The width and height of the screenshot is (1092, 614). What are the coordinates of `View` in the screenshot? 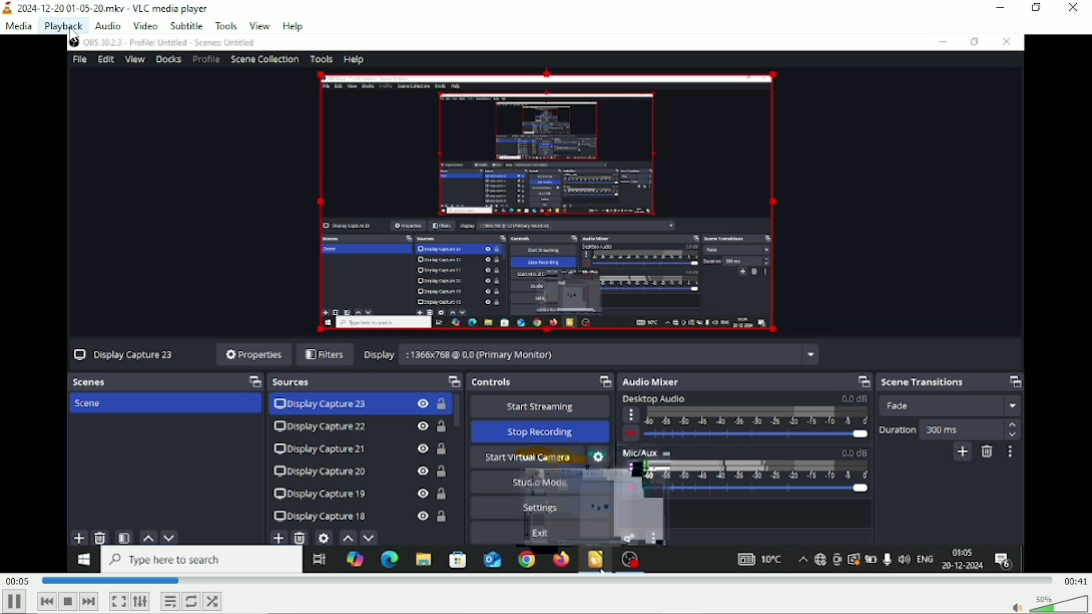 It's located at (260, 26).